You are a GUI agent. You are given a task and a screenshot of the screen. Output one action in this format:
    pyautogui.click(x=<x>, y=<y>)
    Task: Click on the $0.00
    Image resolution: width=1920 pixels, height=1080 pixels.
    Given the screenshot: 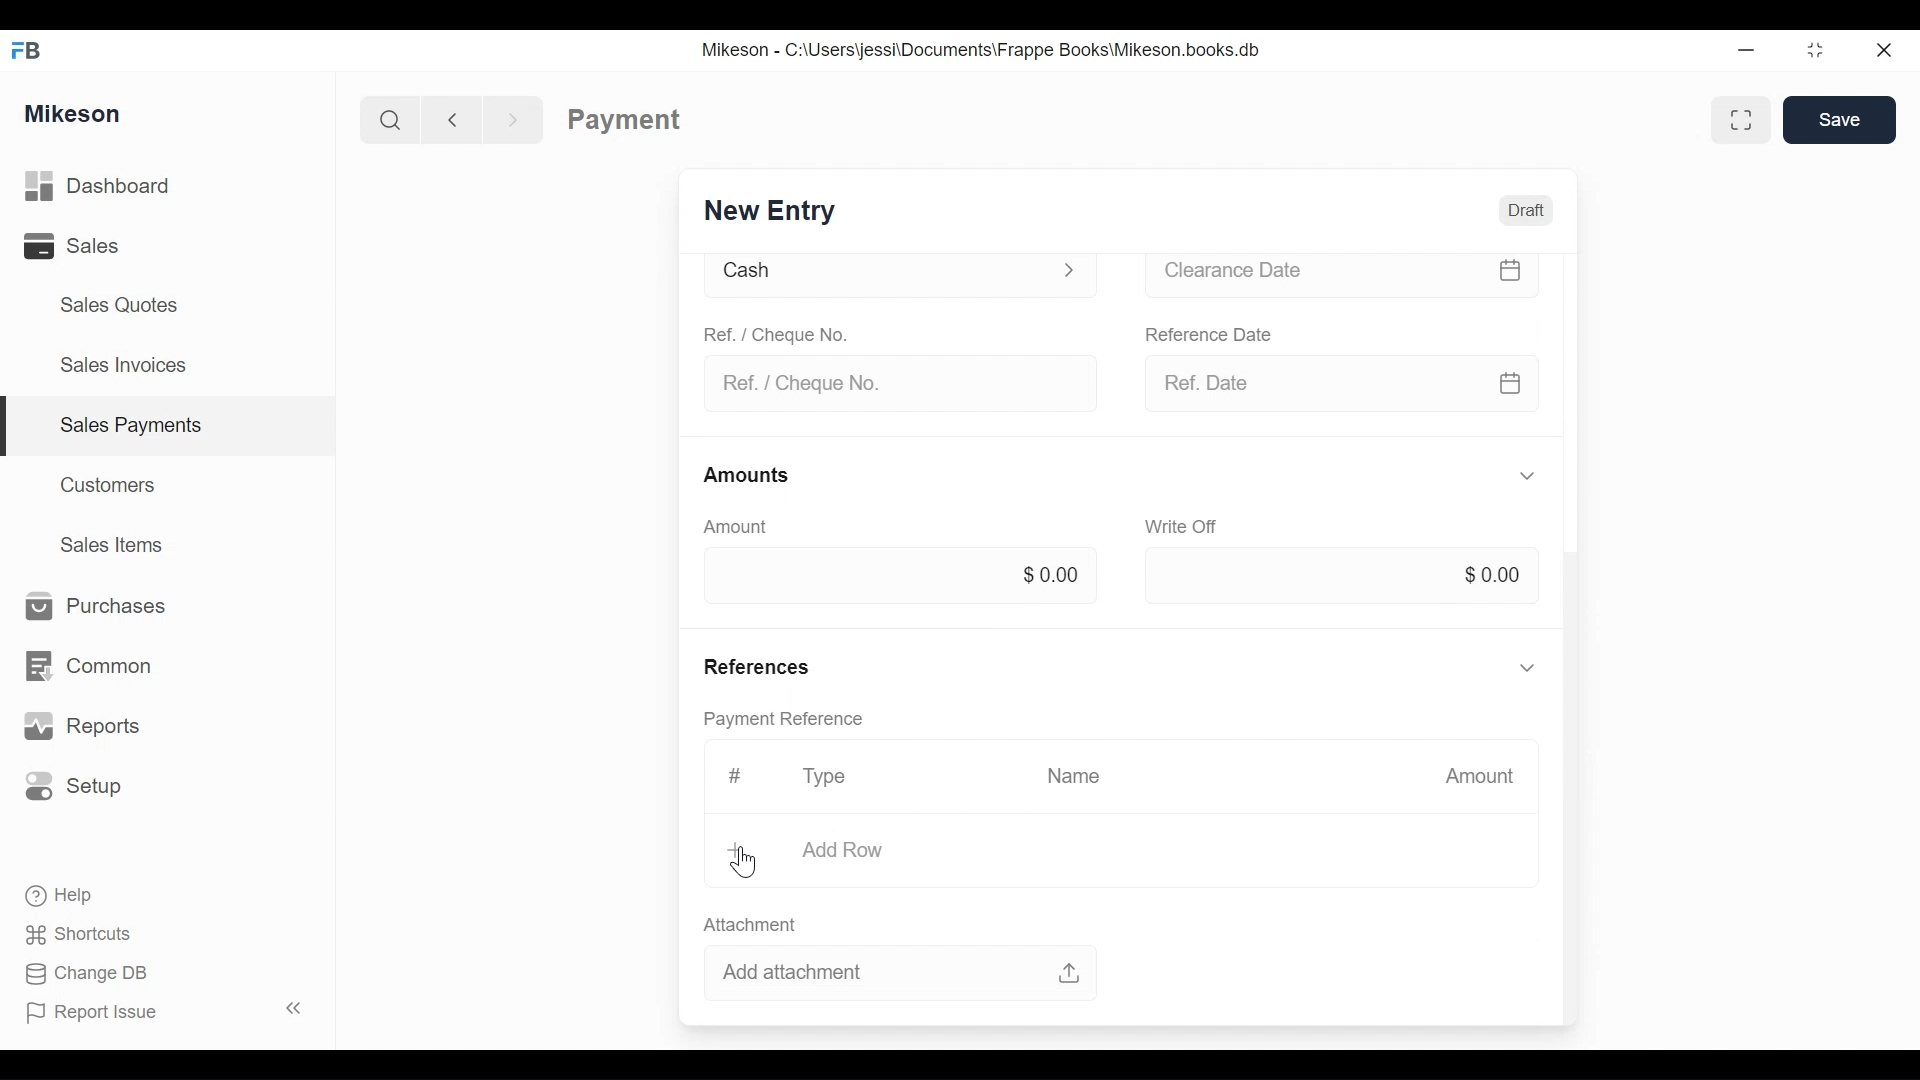 What is the action you would take?
    pyautogui.click(x=1498, y=574)
    